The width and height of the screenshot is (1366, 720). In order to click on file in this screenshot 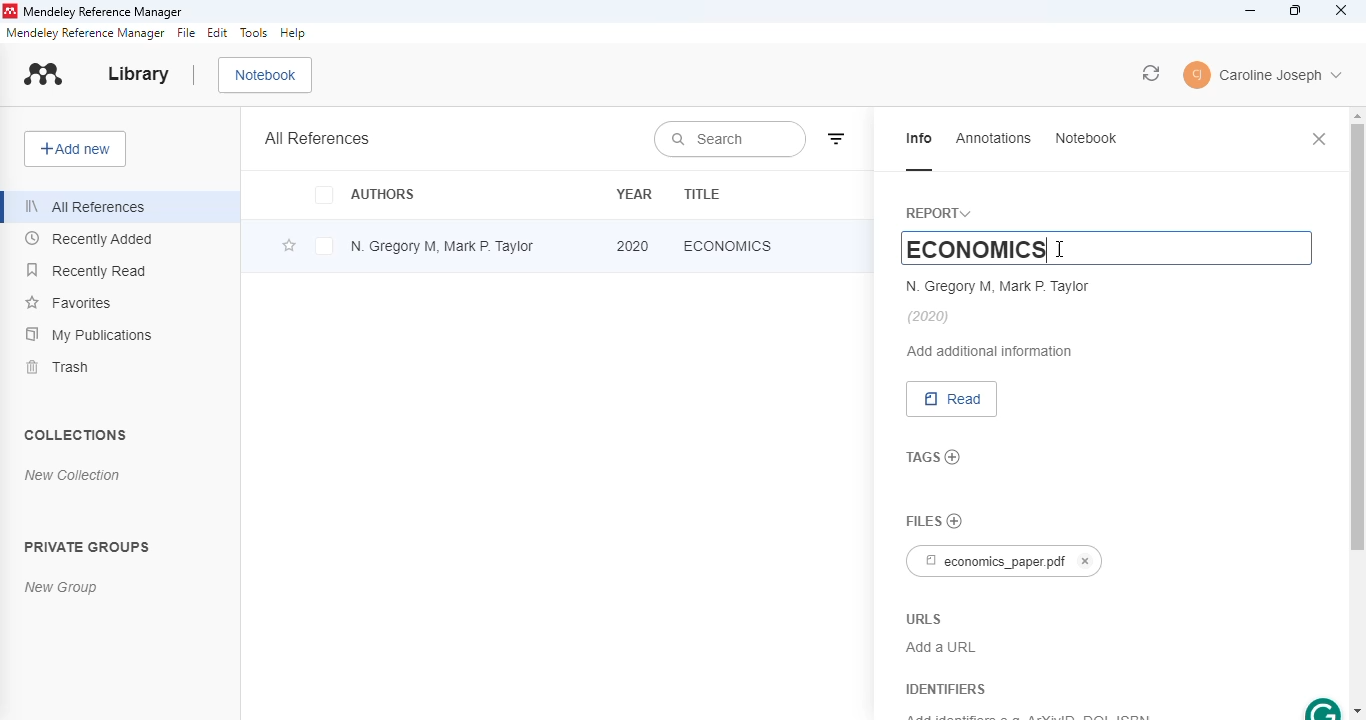, I will do `click(186, 33)`.